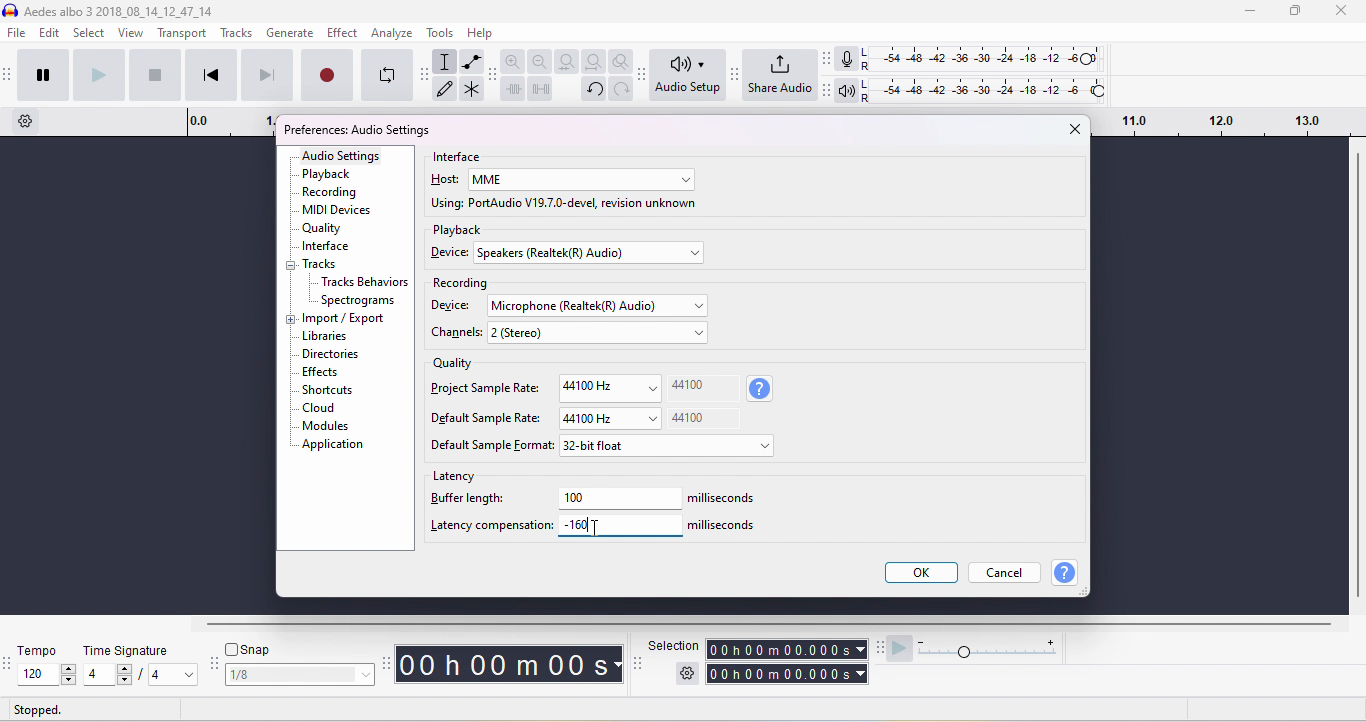 This screenshot has height=722, width=1366. Describe the element at coordinates (596, 62) in the screenshot. I see `fit project to width` at that location.